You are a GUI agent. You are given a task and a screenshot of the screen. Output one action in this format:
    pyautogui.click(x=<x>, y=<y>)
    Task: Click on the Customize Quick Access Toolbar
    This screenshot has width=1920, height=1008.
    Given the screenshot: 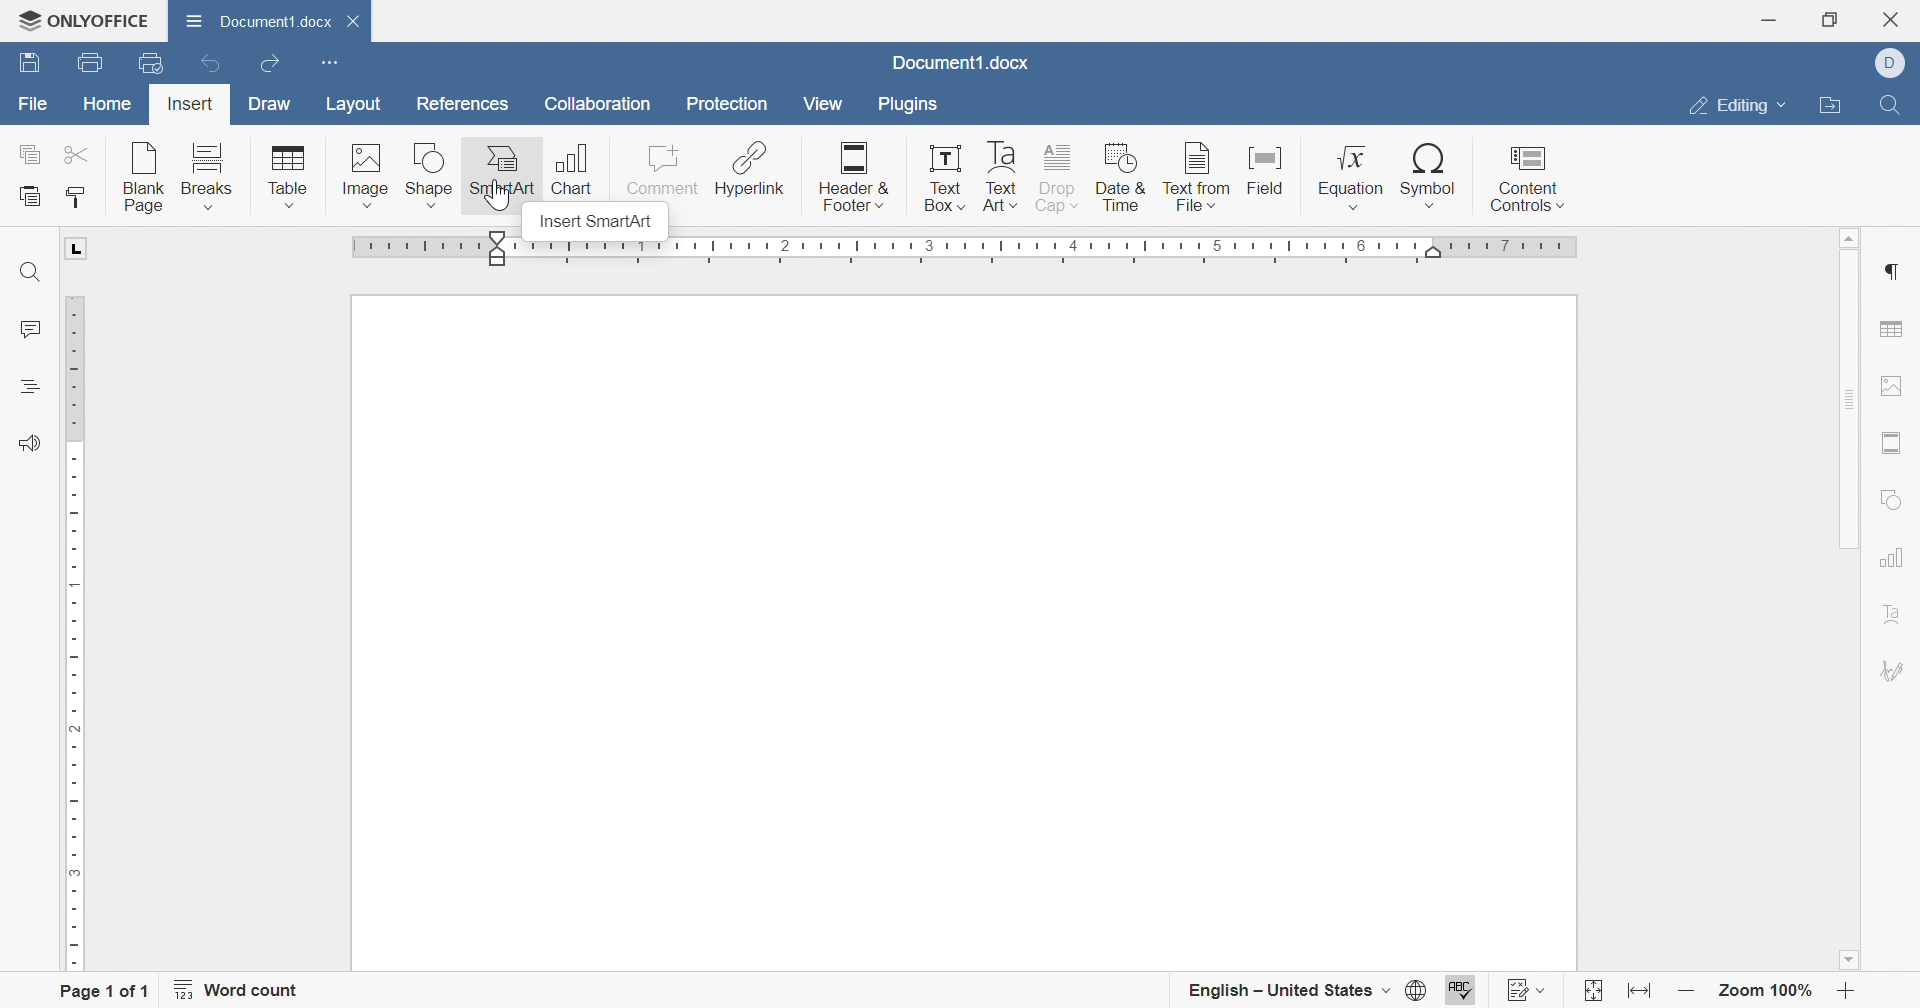 What is the action you would take?
    pyautogui.click(x=325, y=64)
    